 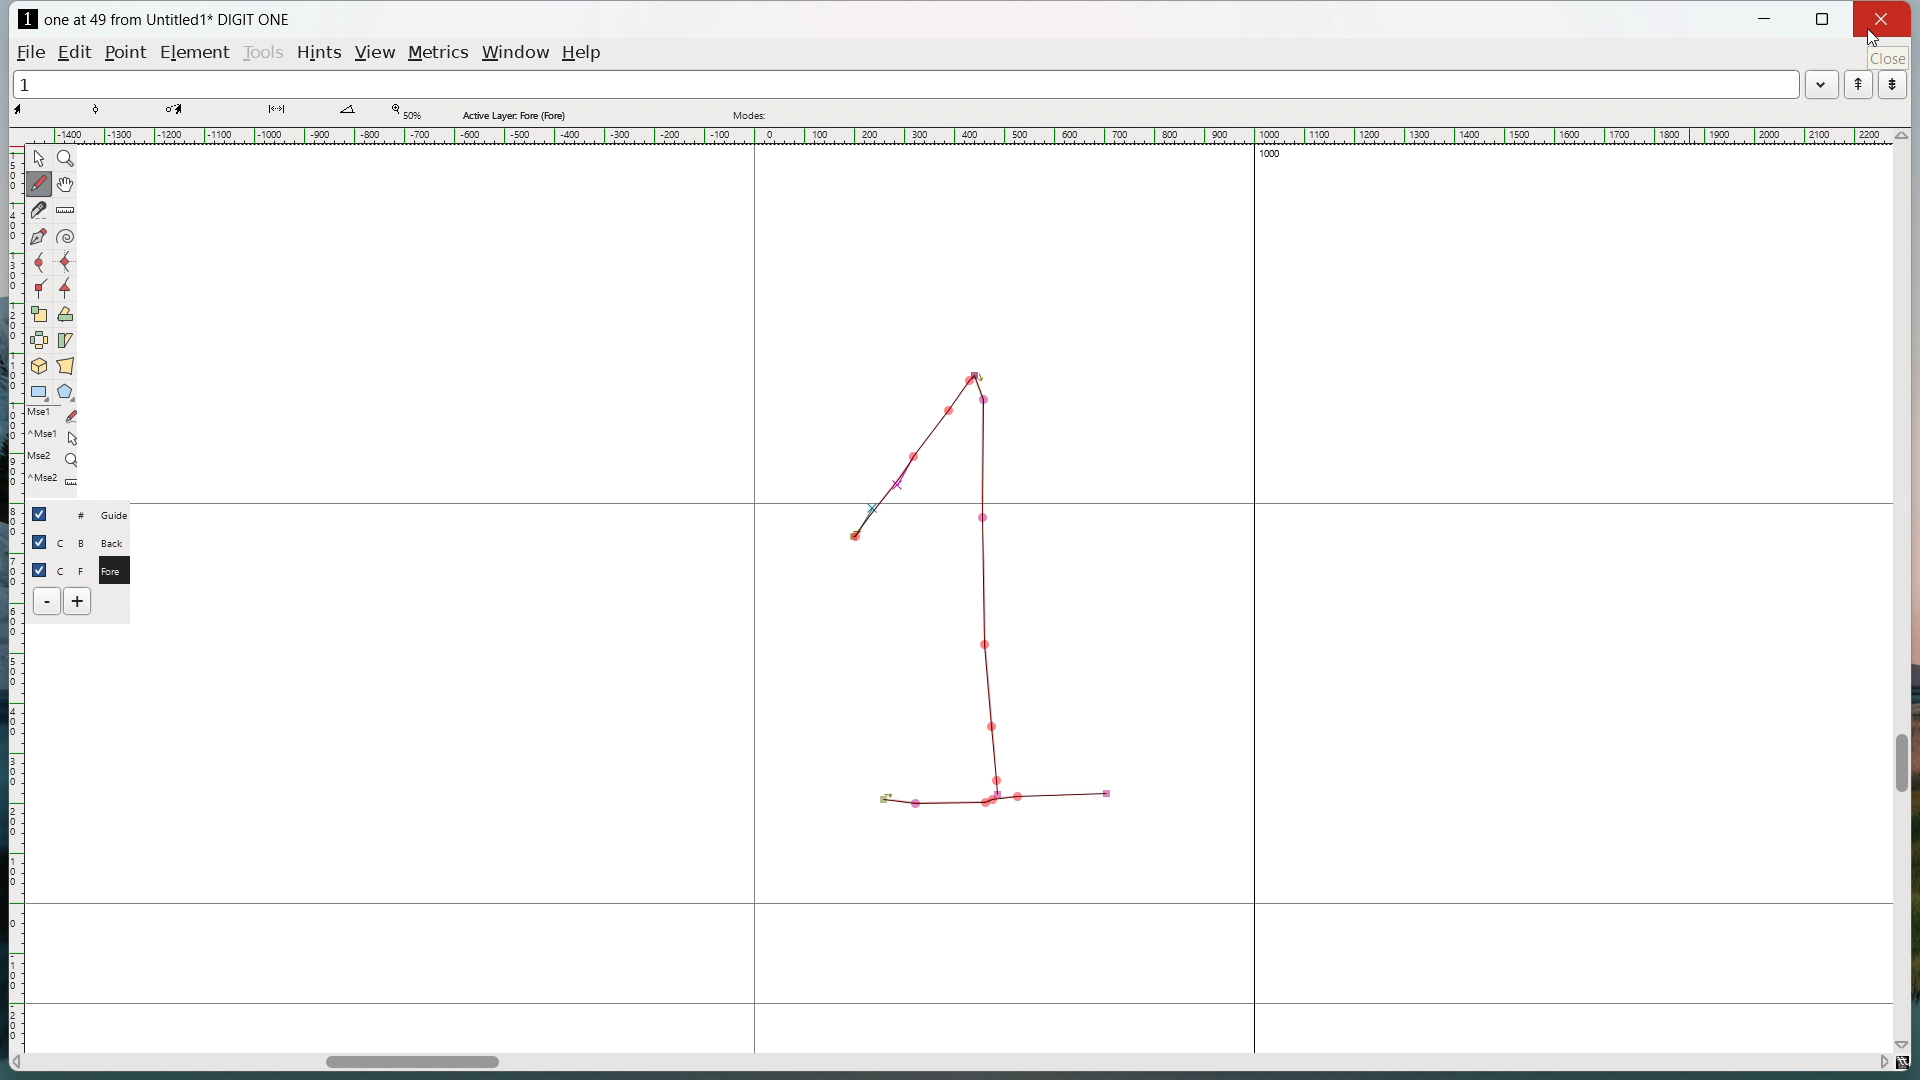 What do you see at coordinates (263, 54) in the screenshot?
I see `tools` at bounding box center [263, 54].